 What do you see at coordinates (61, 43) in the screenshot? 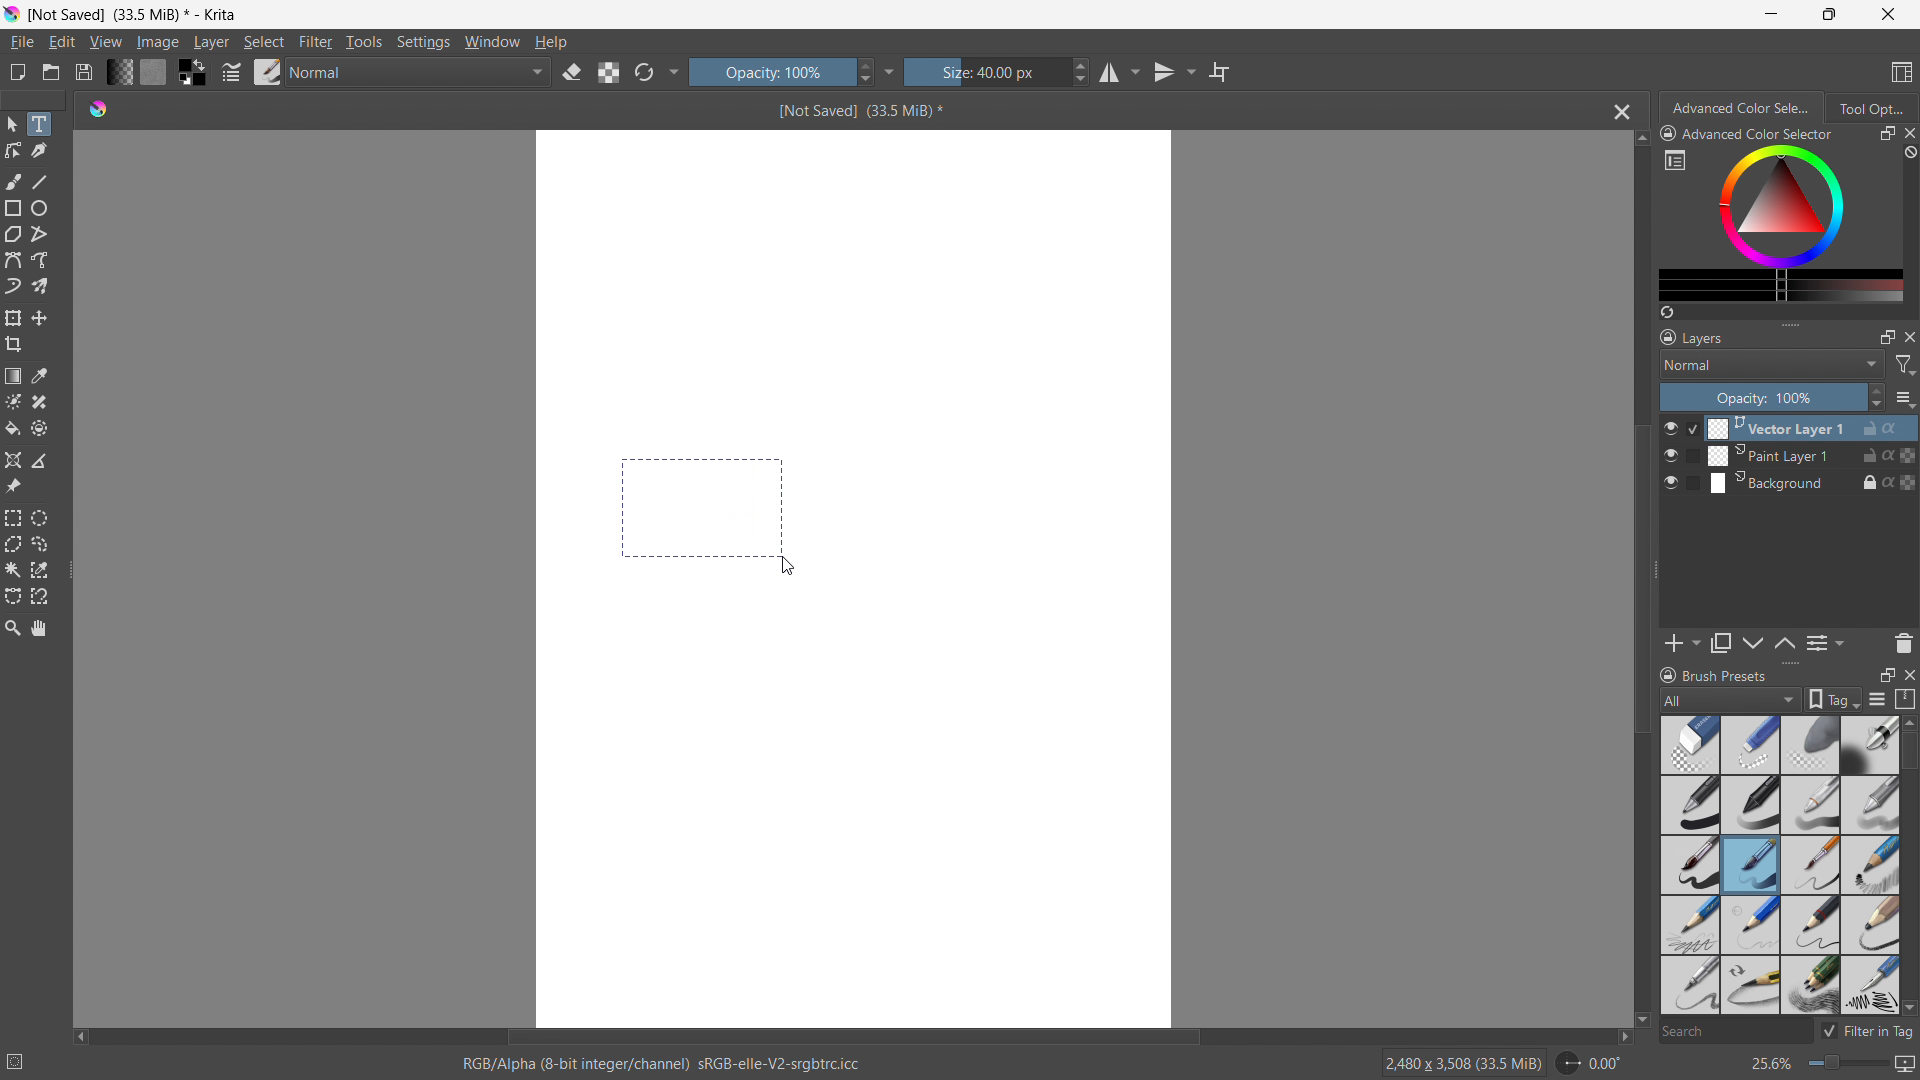
I see `edit` at bounding box center [61, 43].